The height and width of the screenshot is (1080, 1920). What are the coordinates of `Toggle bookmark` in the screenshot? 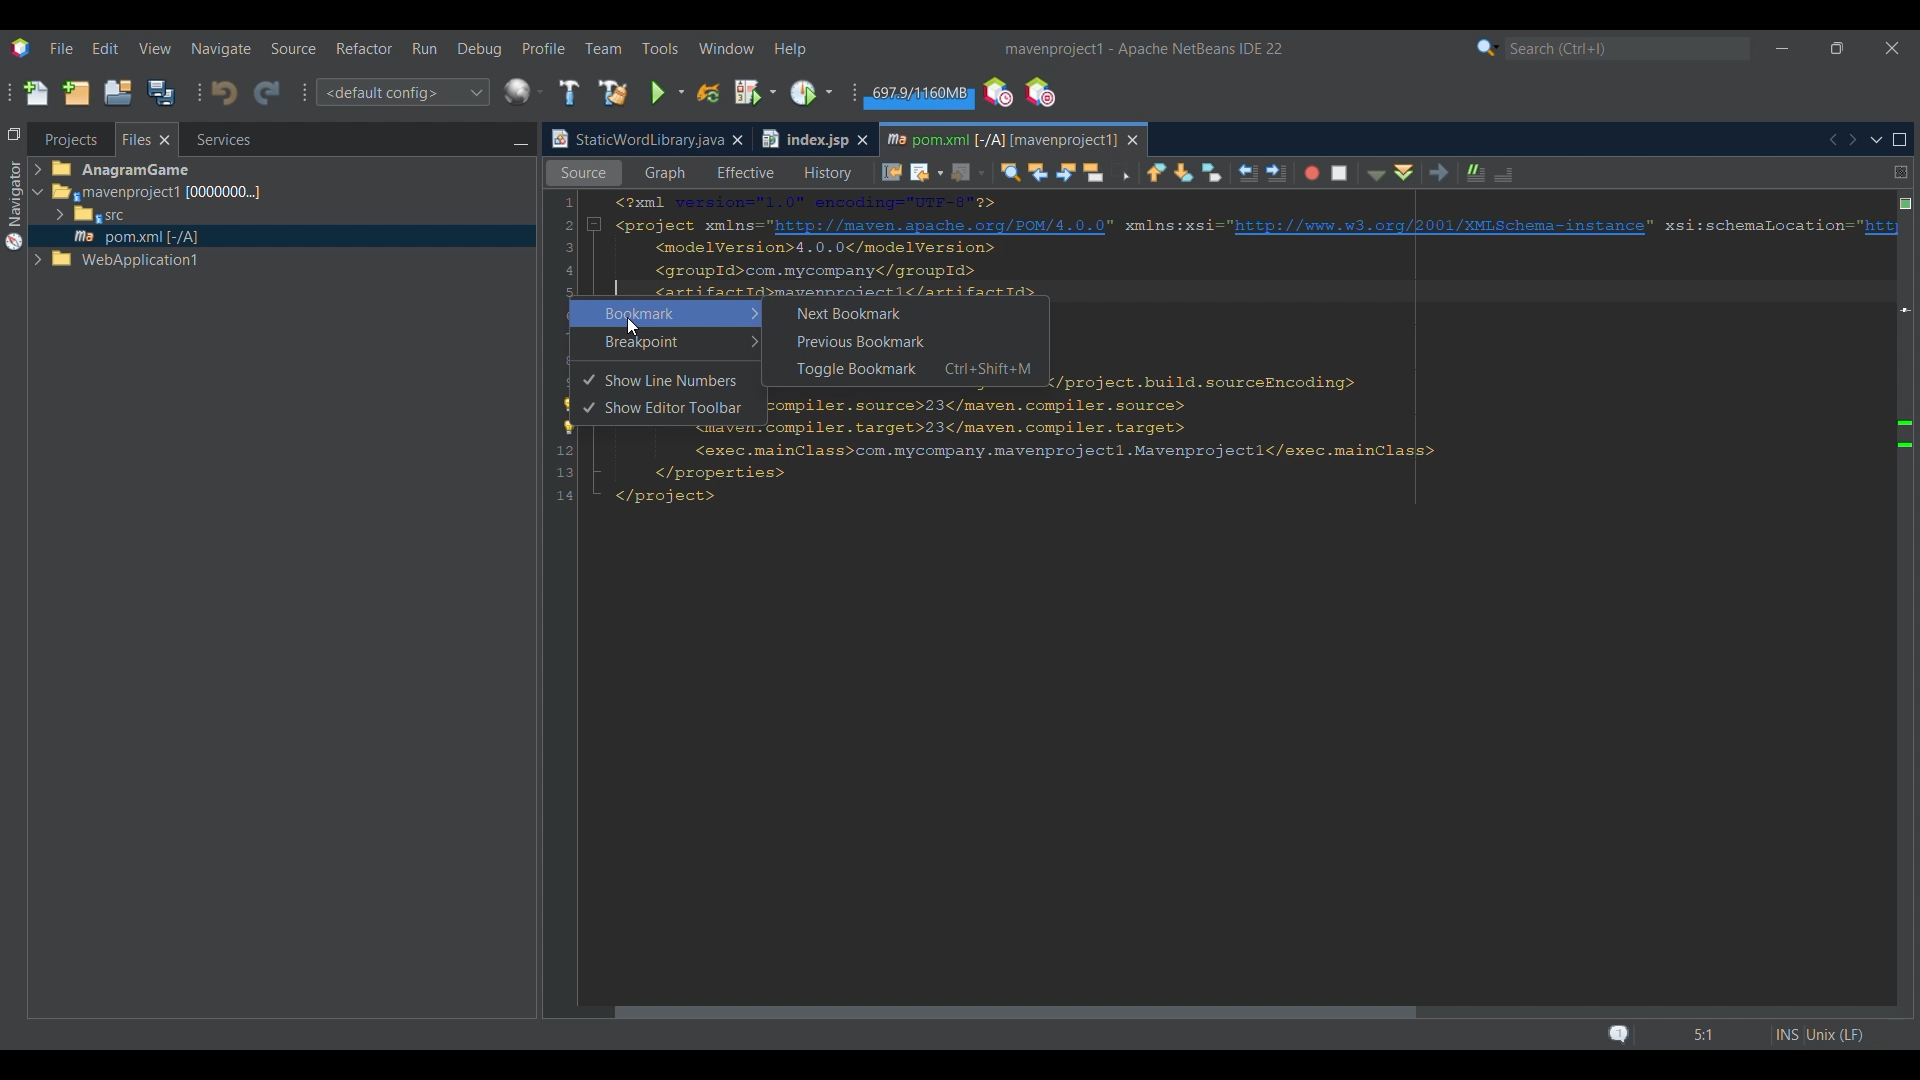 It's located at (1212, 172).